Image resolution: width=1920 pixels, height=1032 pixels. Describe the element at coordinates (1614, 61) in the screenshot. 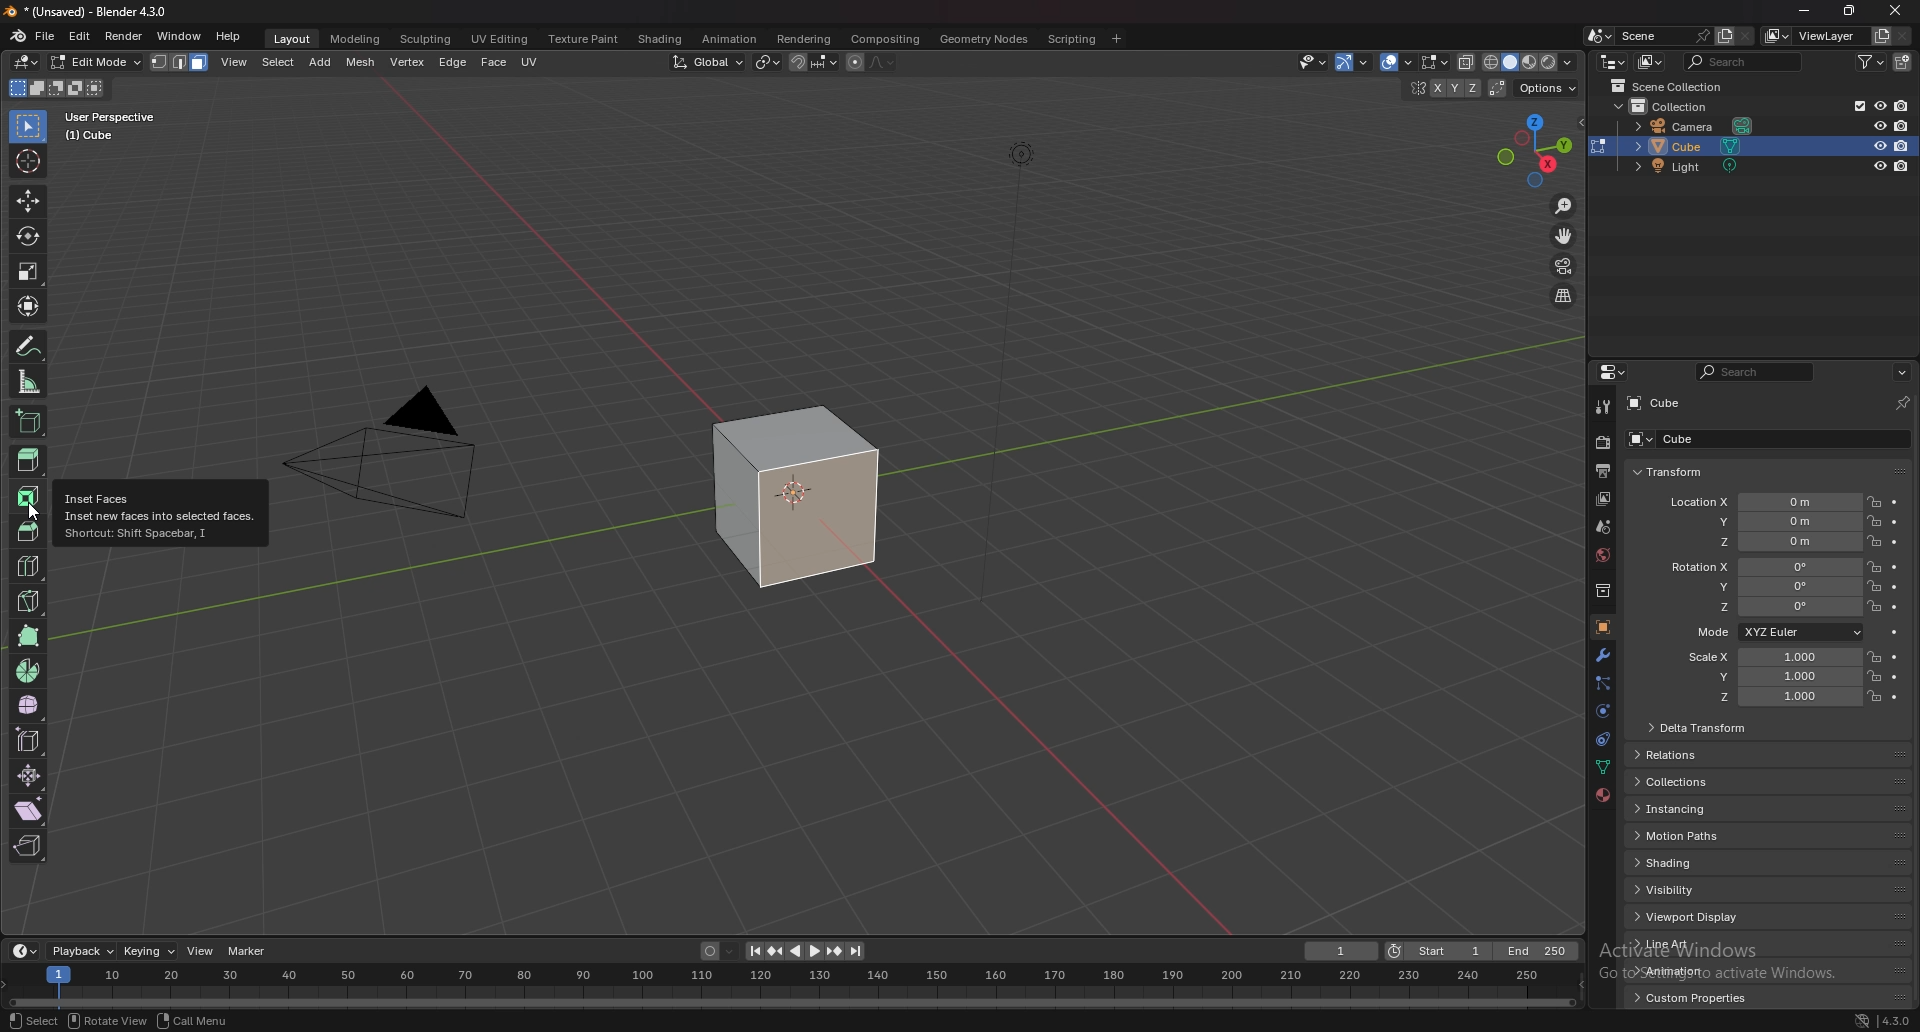

I see `editor type` at that location.